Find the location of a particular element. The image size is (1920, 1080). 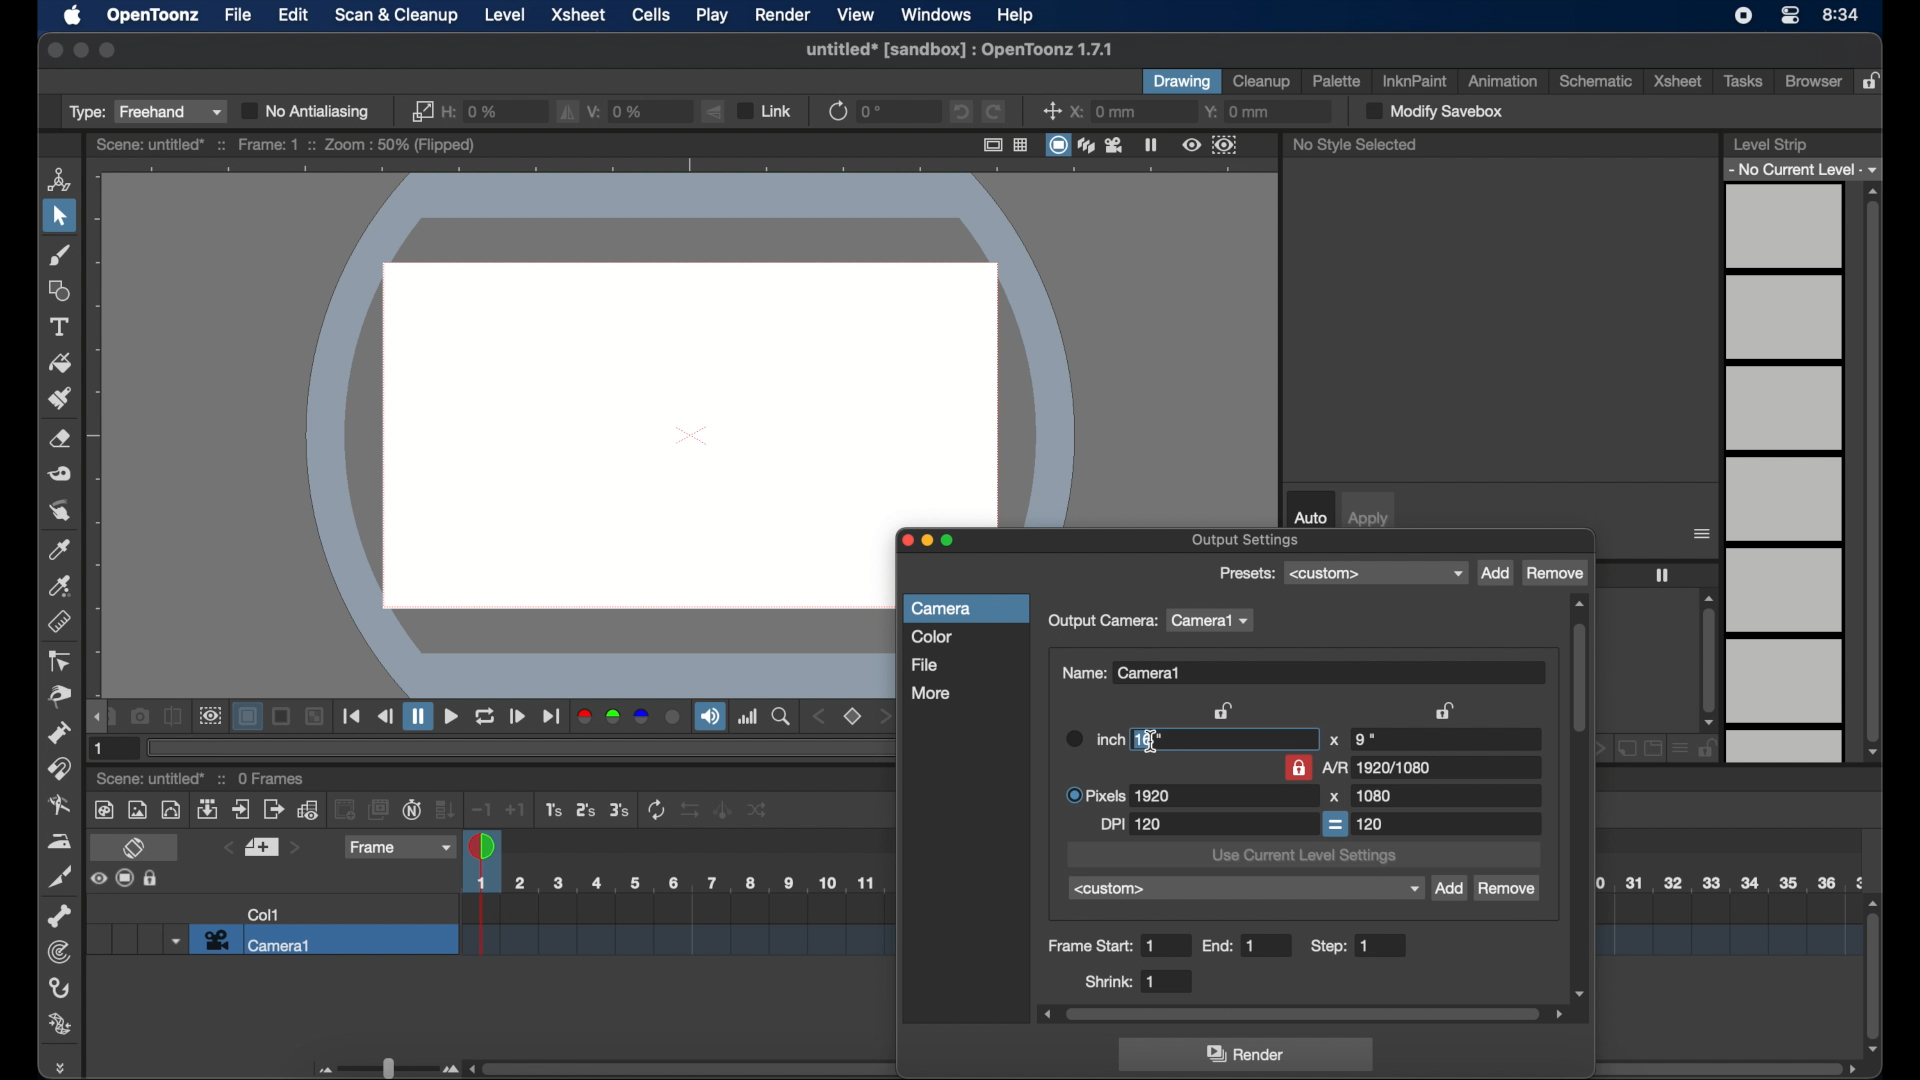

eraser tool is located at coordinates (62, 439).